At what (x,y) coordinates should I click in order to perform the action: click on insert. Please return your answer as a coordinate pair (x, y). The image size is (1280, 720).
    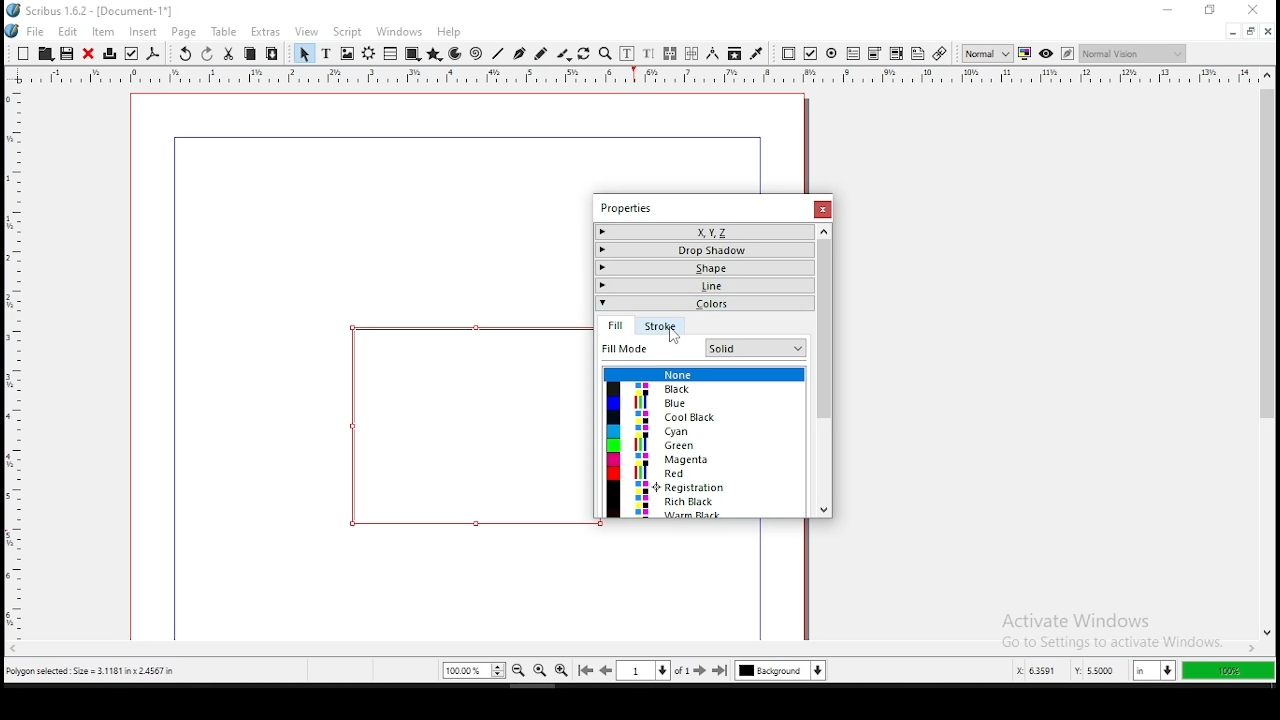
    Looking at the image, I should click on (144, 32).